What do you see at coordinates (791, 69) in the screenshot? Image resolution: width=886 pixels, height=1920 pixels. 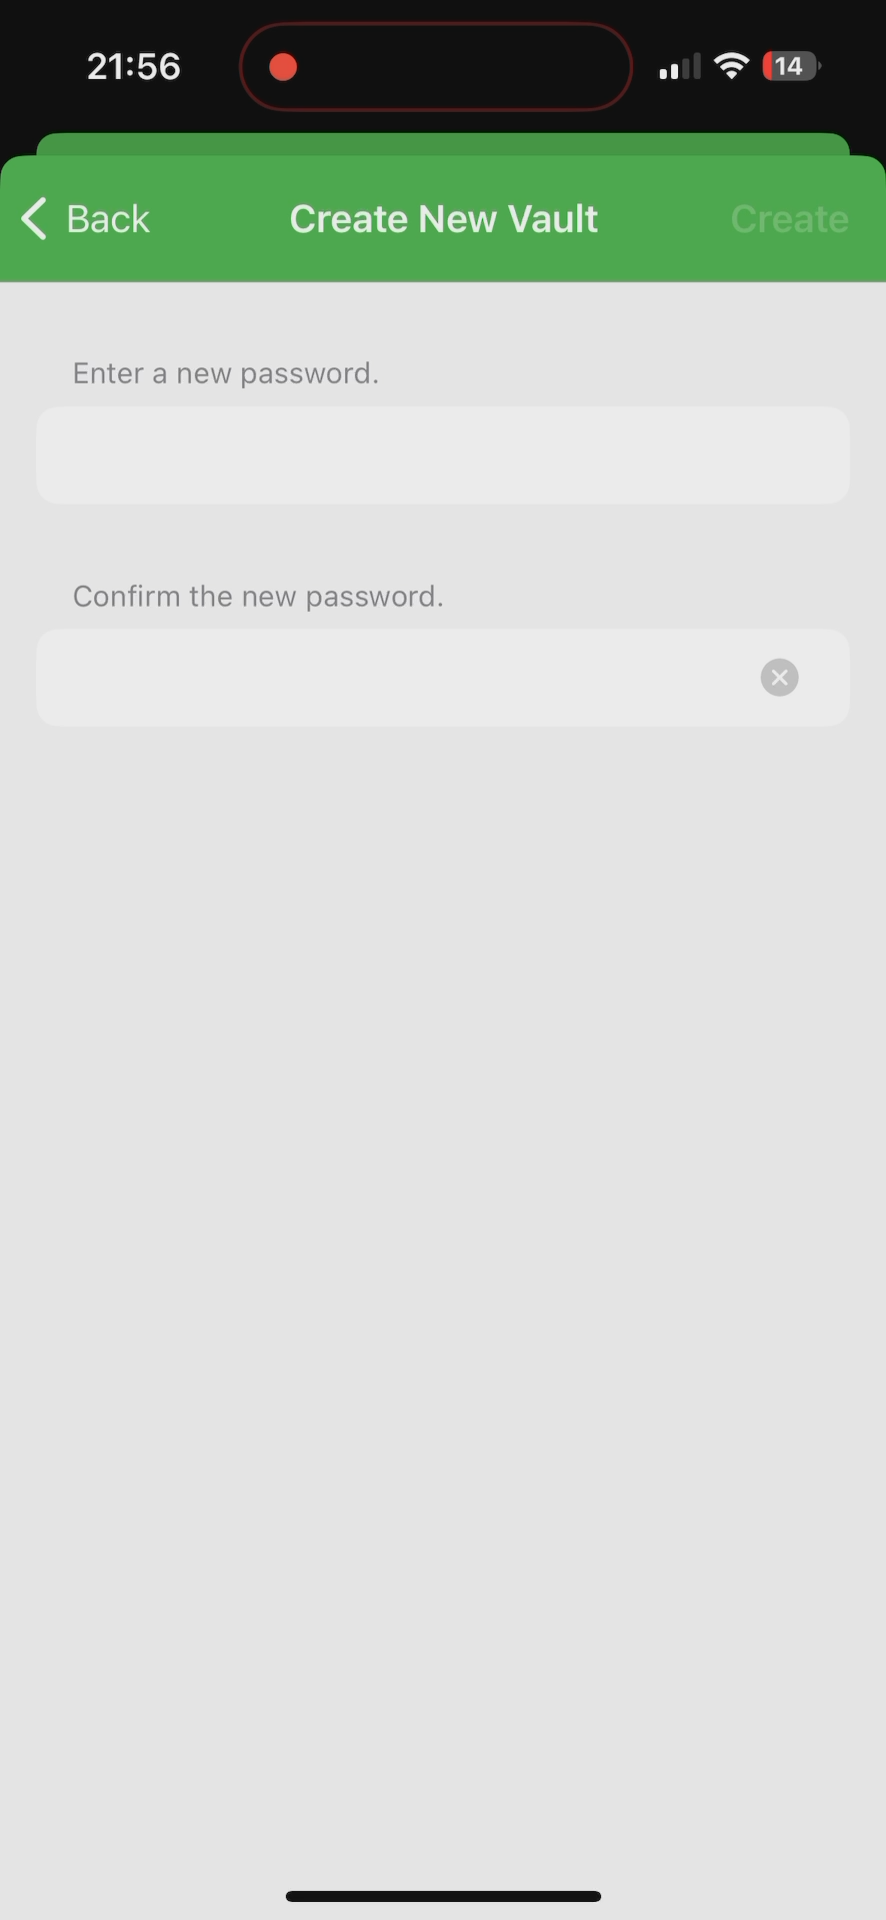 I see `battery` at bounding box center [791, 69].